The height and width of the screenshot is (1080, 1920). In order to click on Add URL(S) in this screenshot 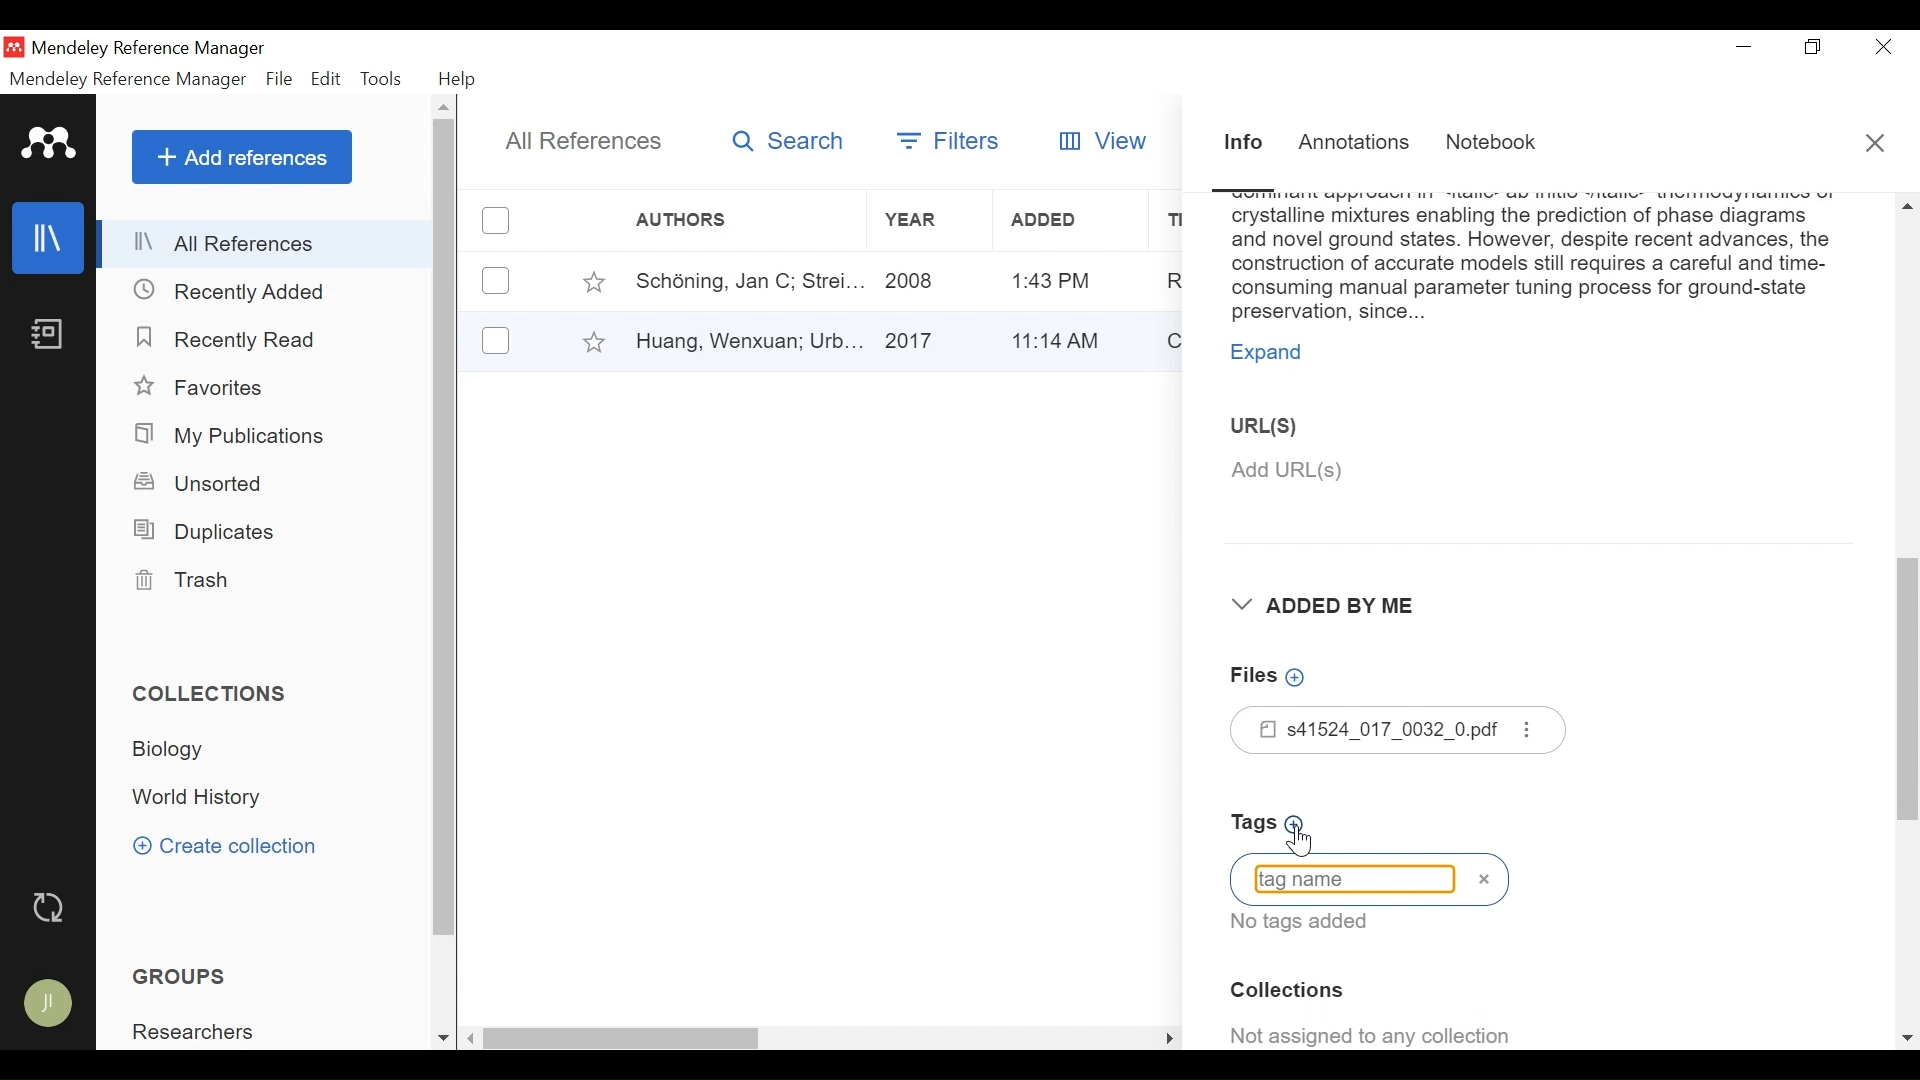, I will do `click(1403, 471)`.